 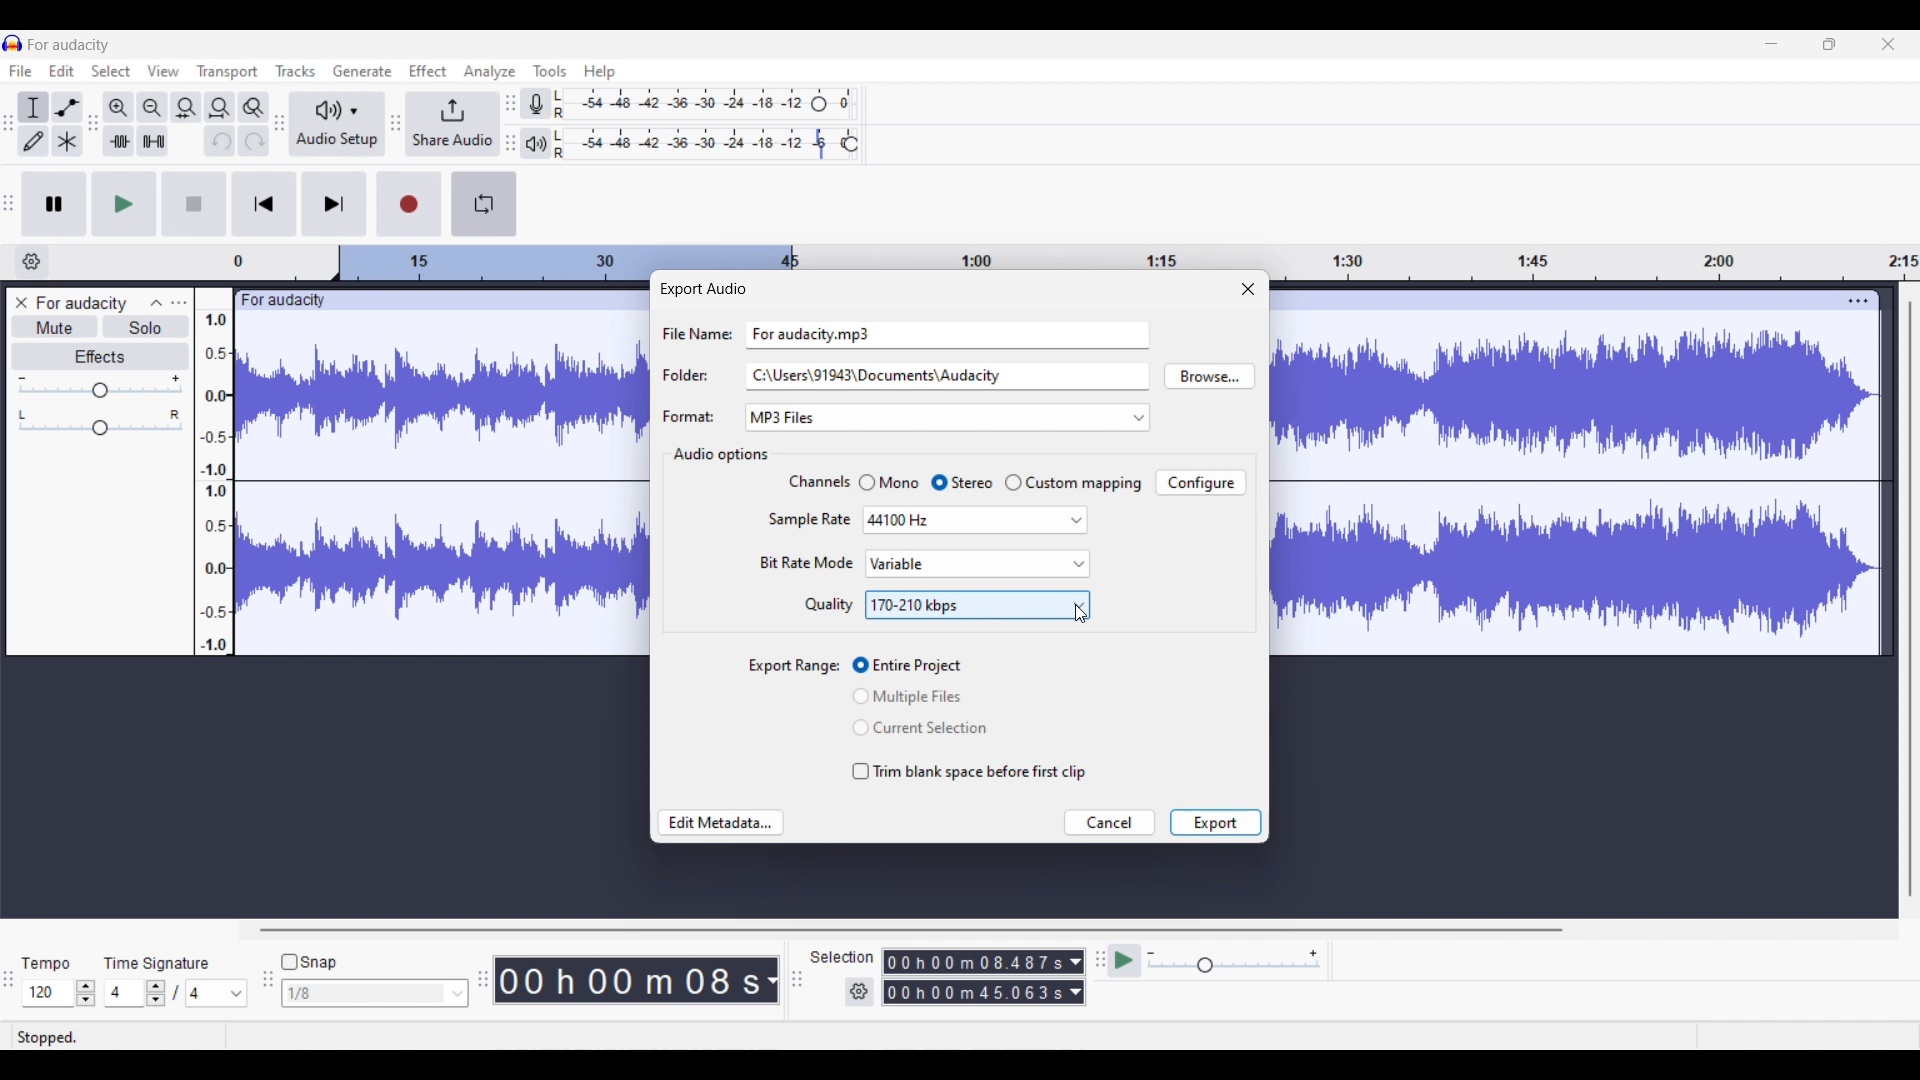 I want to click on Selection duration, so click(x=975, y=962).